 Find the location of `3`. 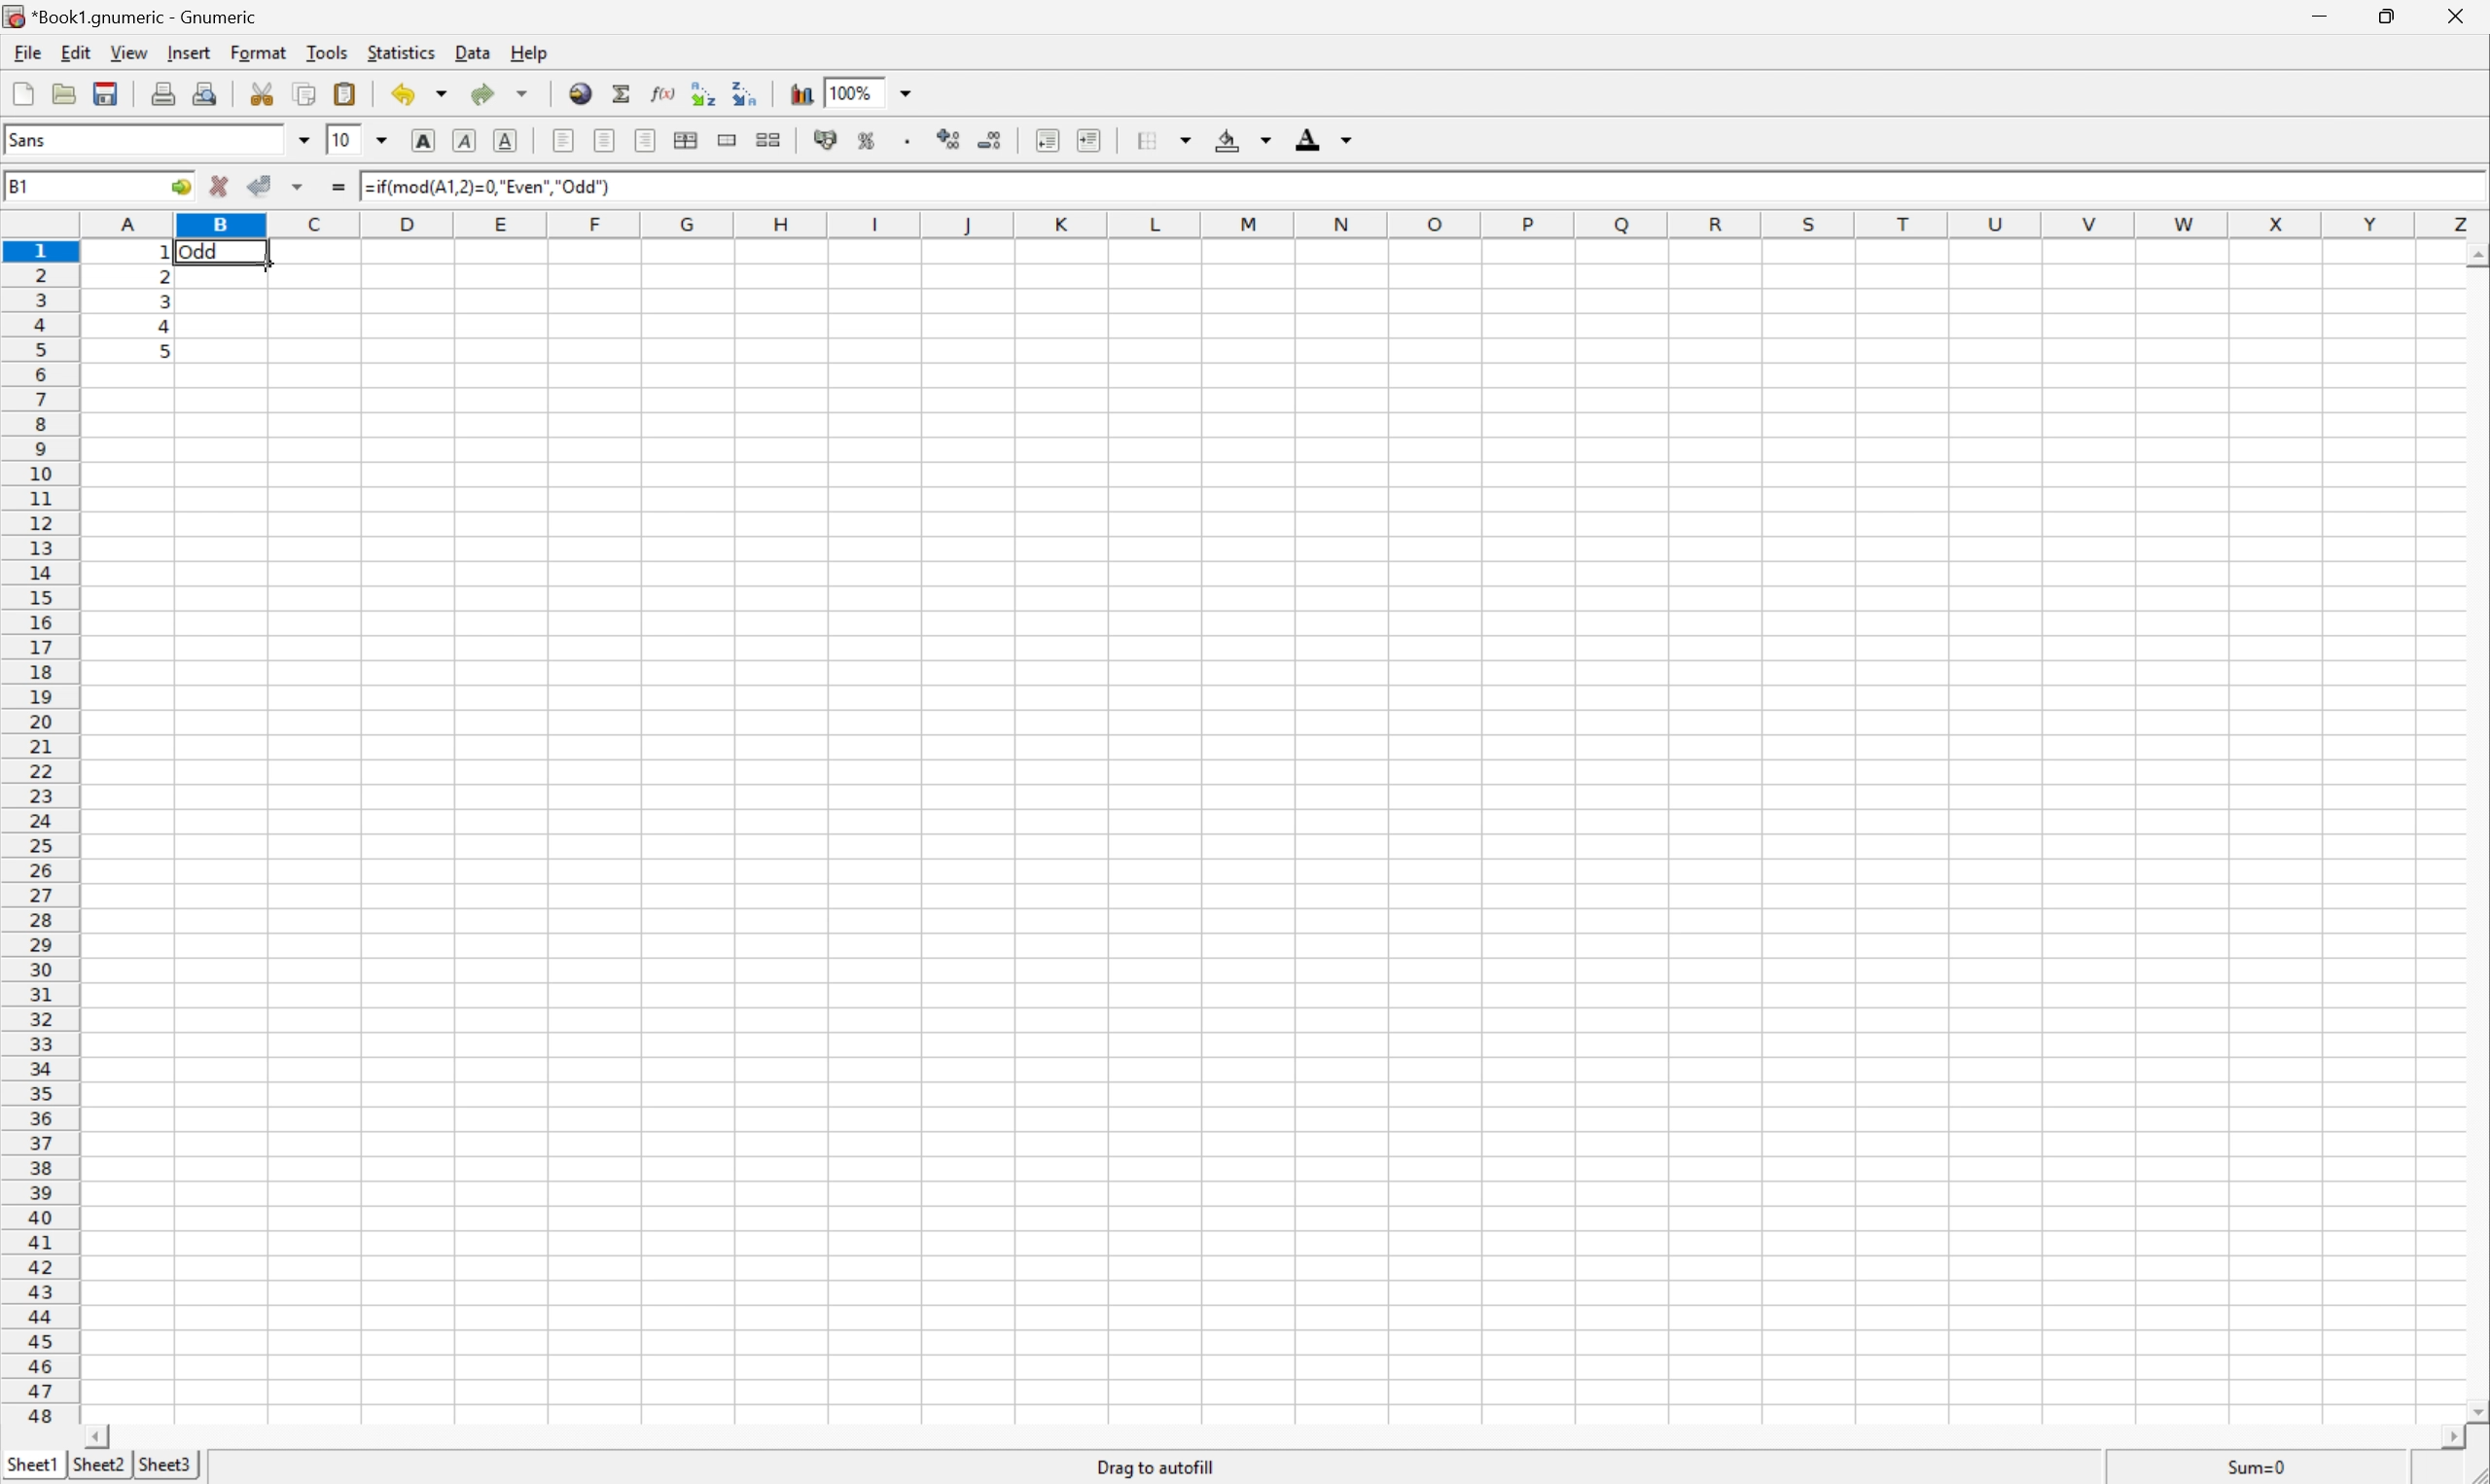

3 is located at coordinates (165, 300).